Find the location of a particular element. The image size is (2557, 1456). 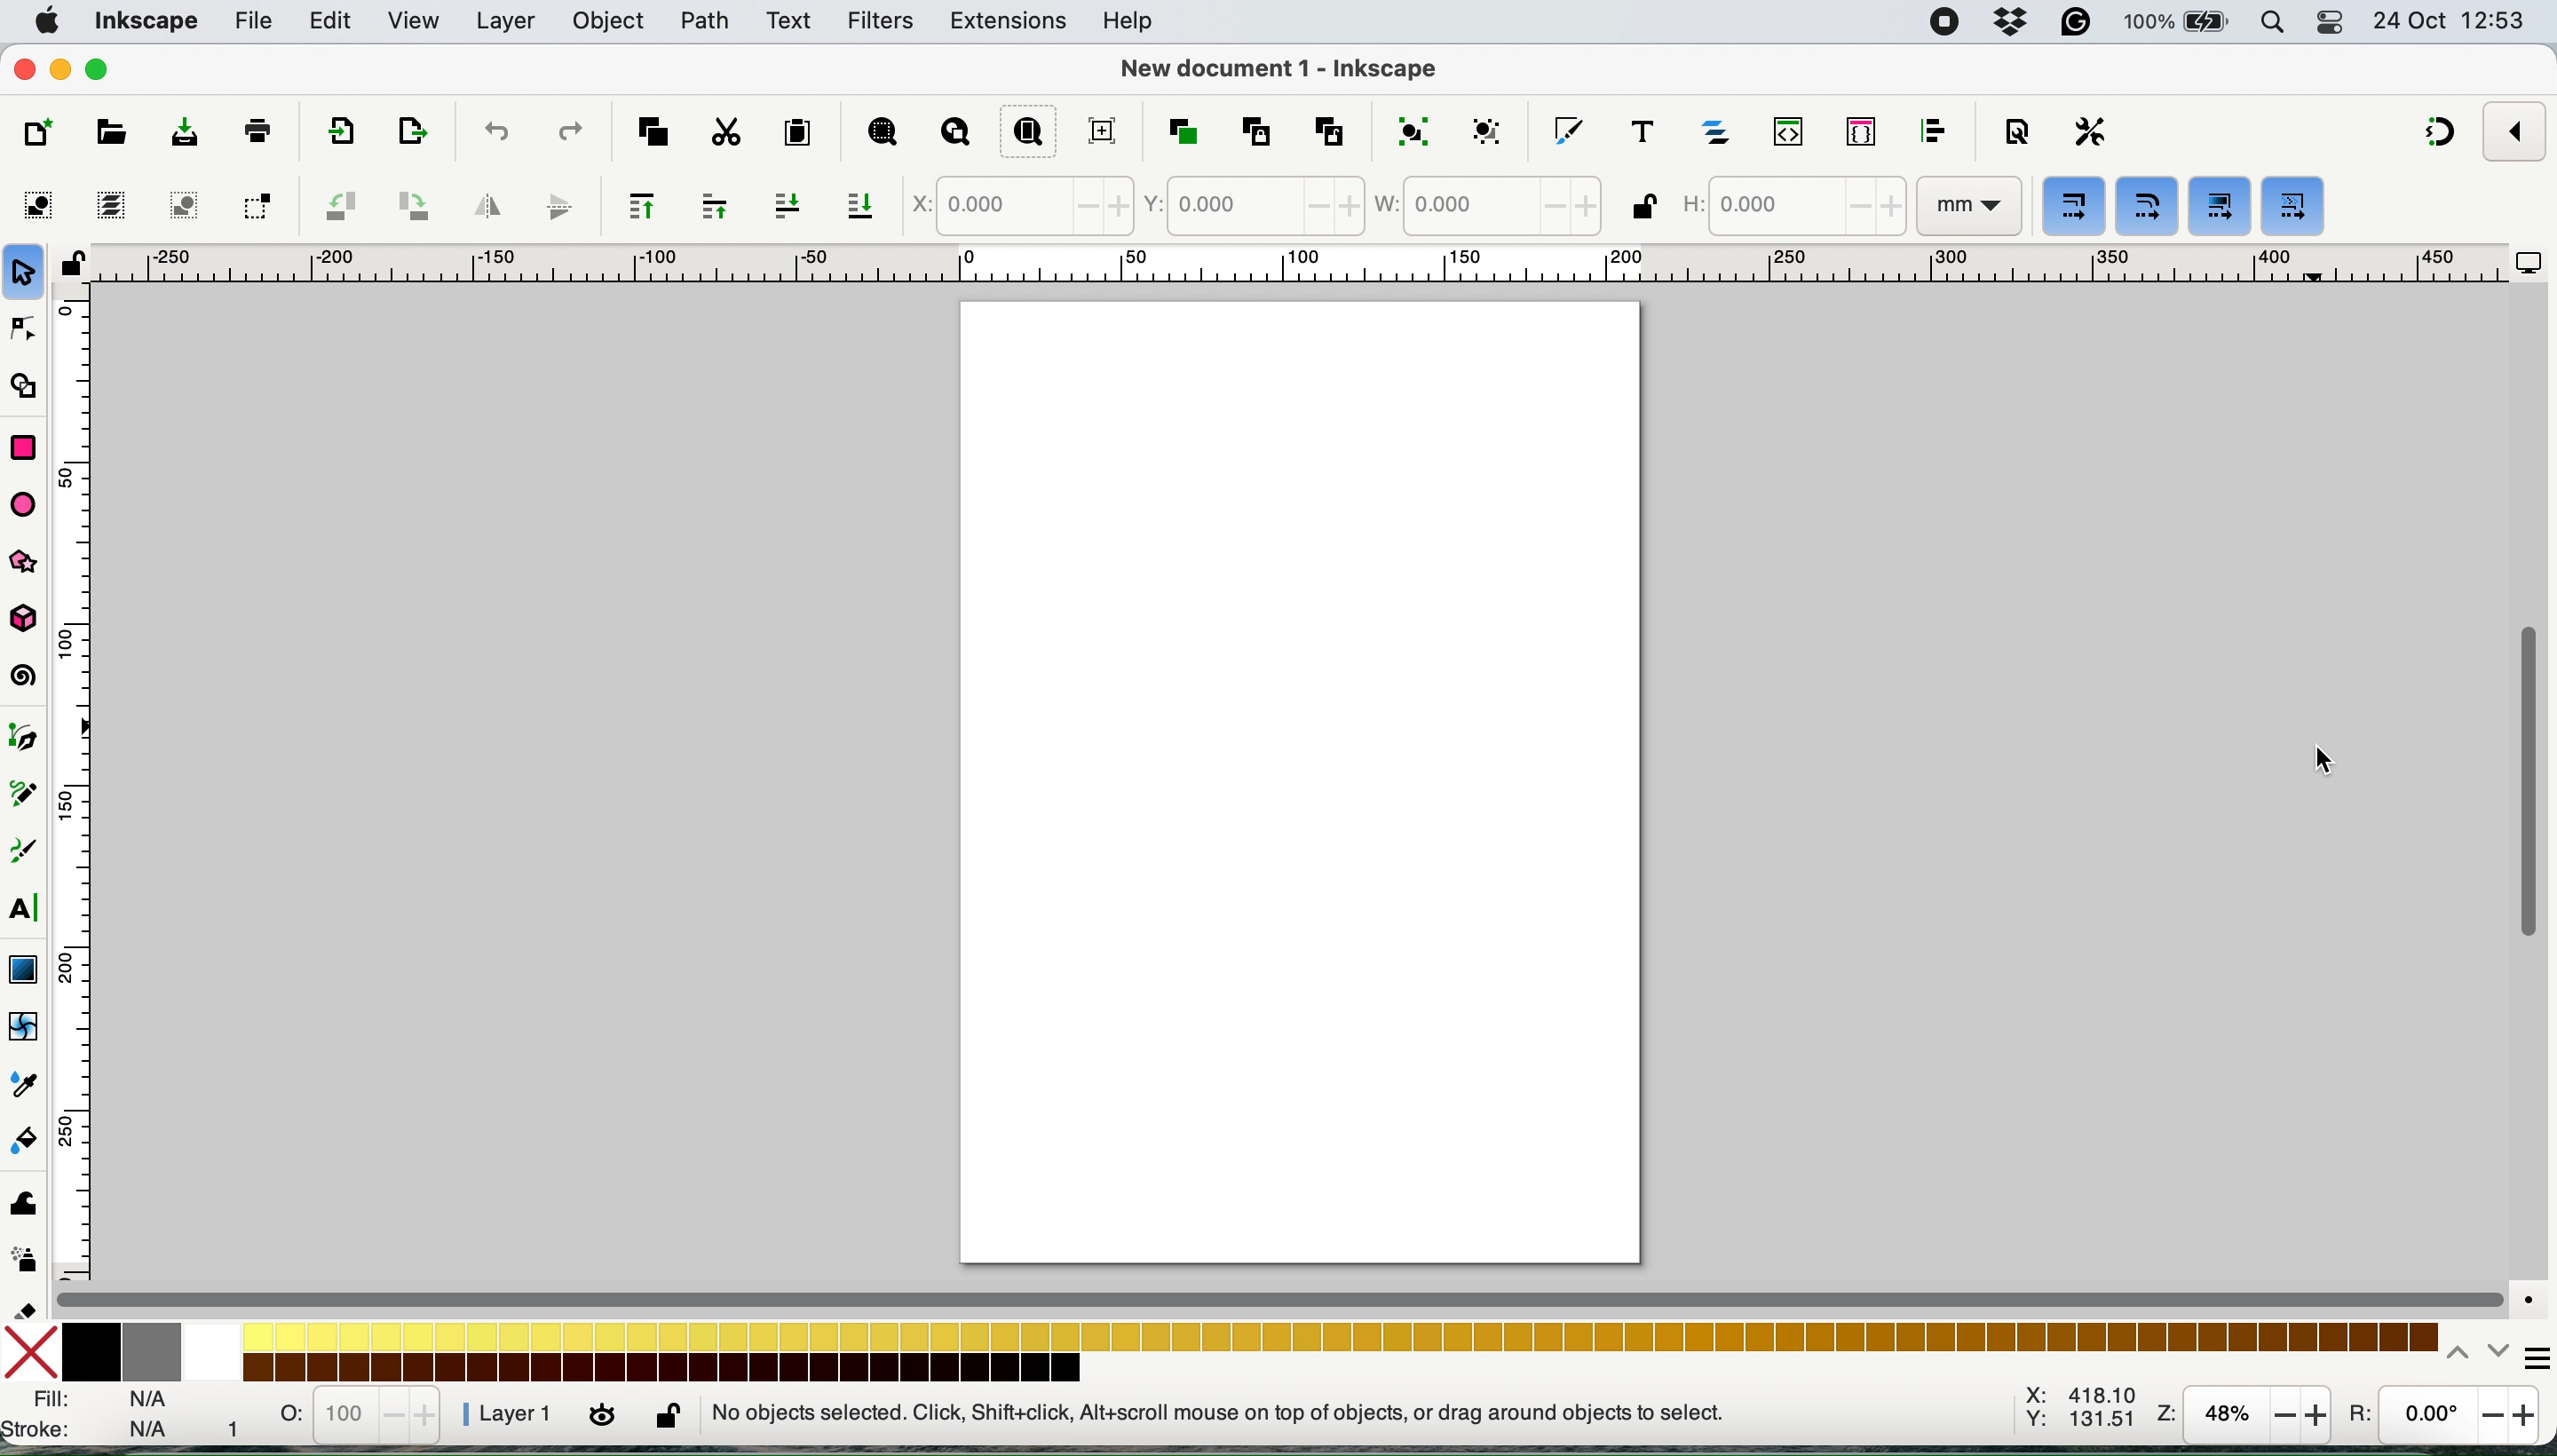

stars and banners tools is located at coordinates (28, 566).